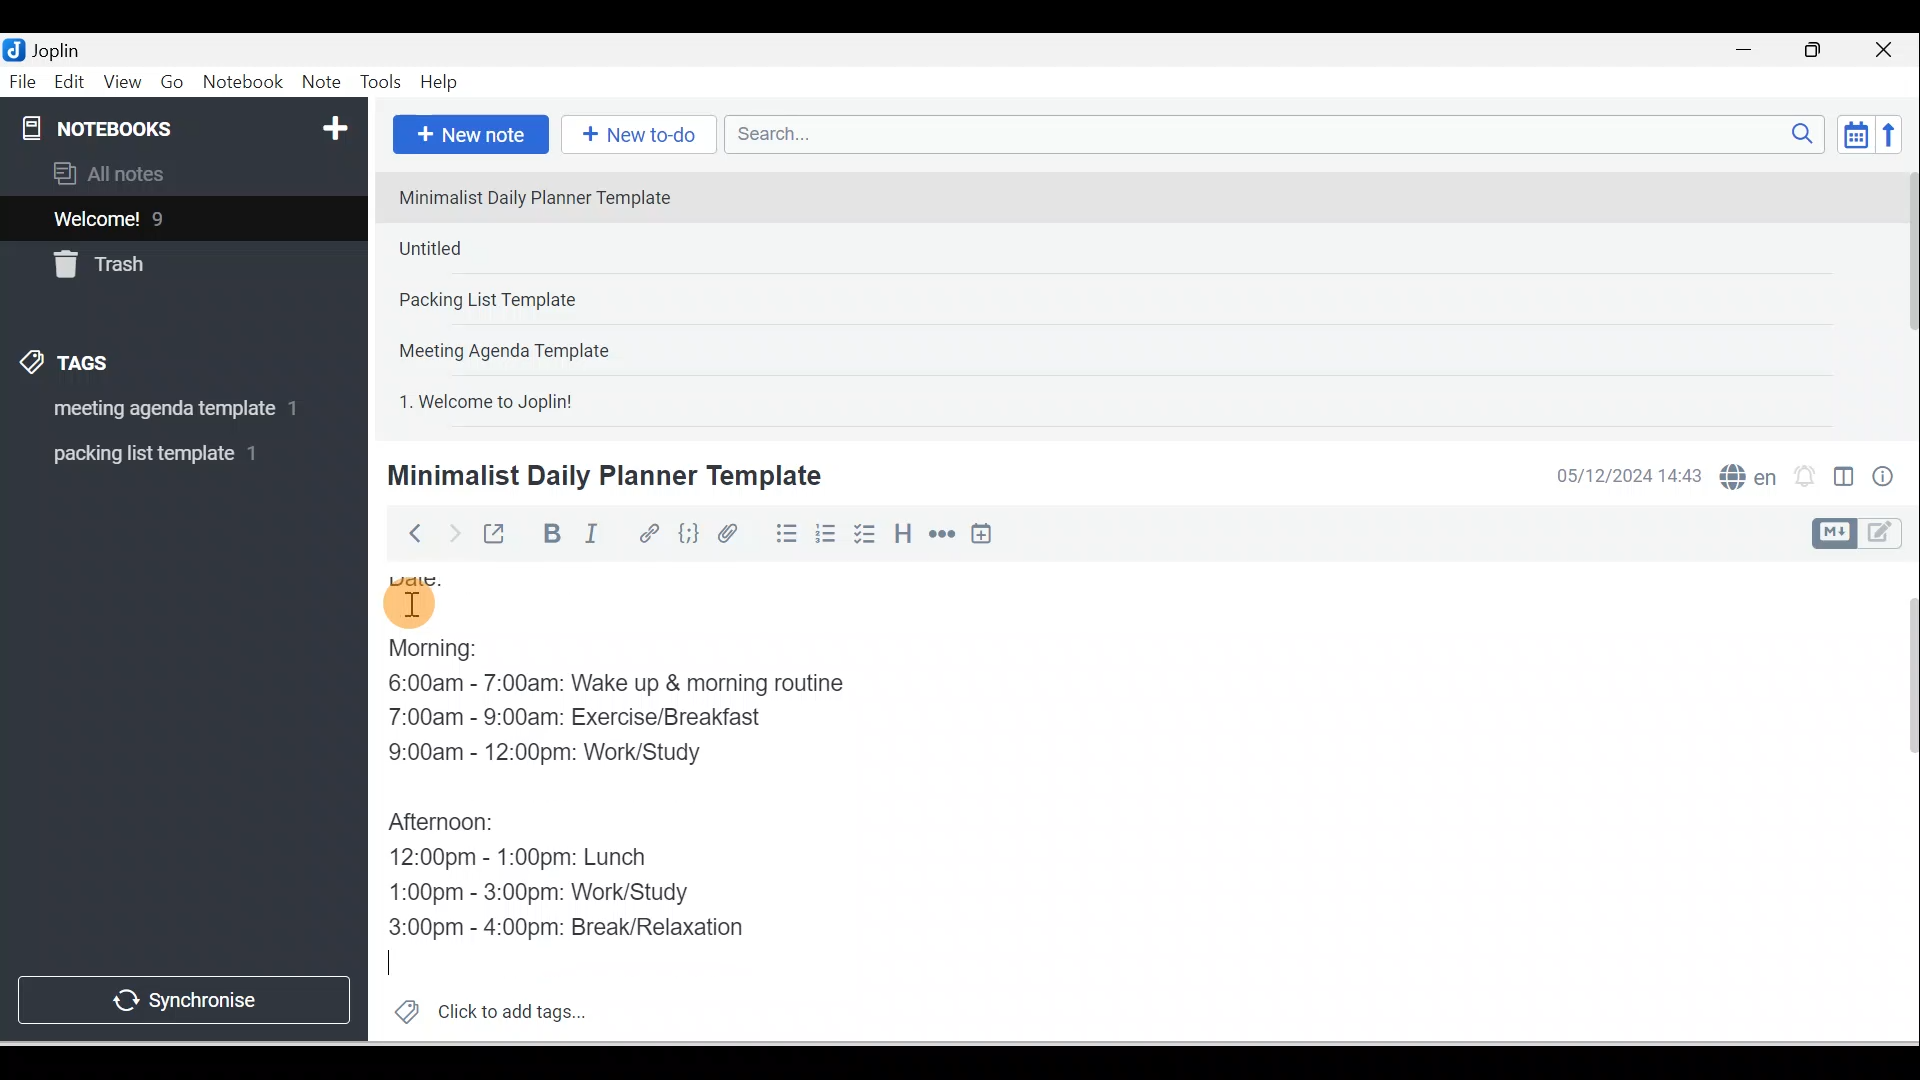 Image resolution: width=1920 pixels, height=1080 pixels. What do you see at coordinates (380, 82) in the screenshot?
I see `Tools` at bounding box center [380, 82].